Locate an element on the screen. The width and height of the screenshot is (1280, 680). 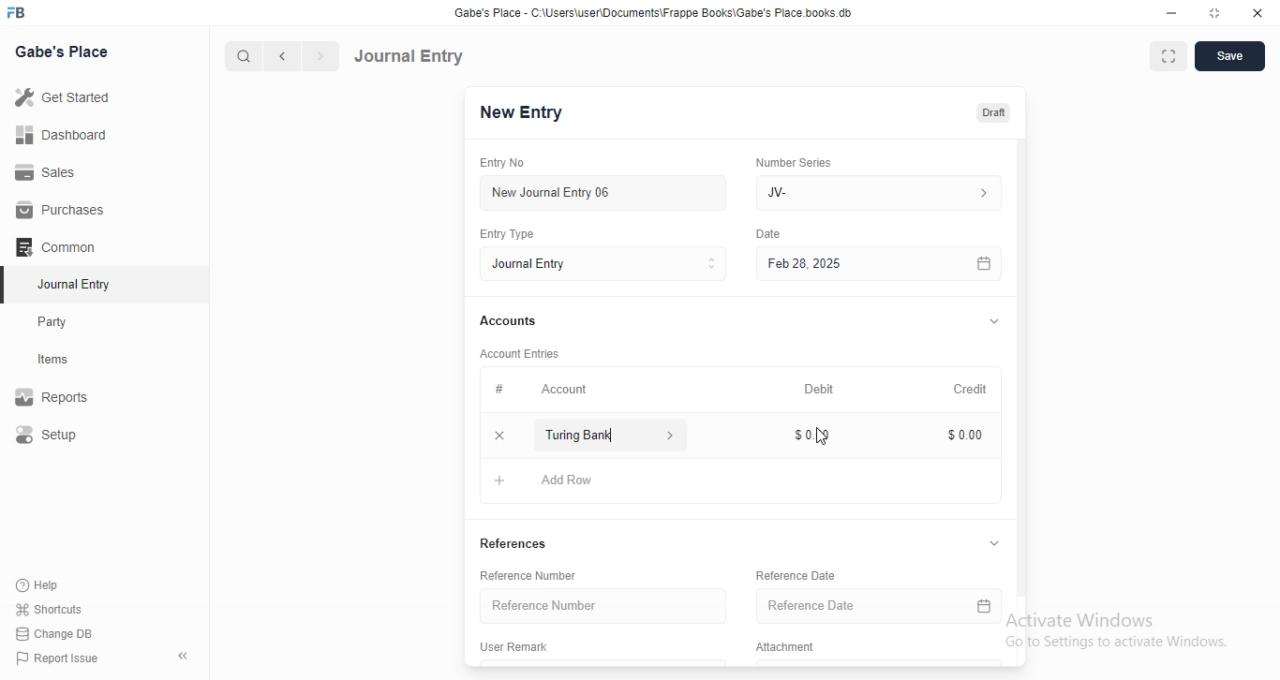
calender is located at coordinates (985, 609).